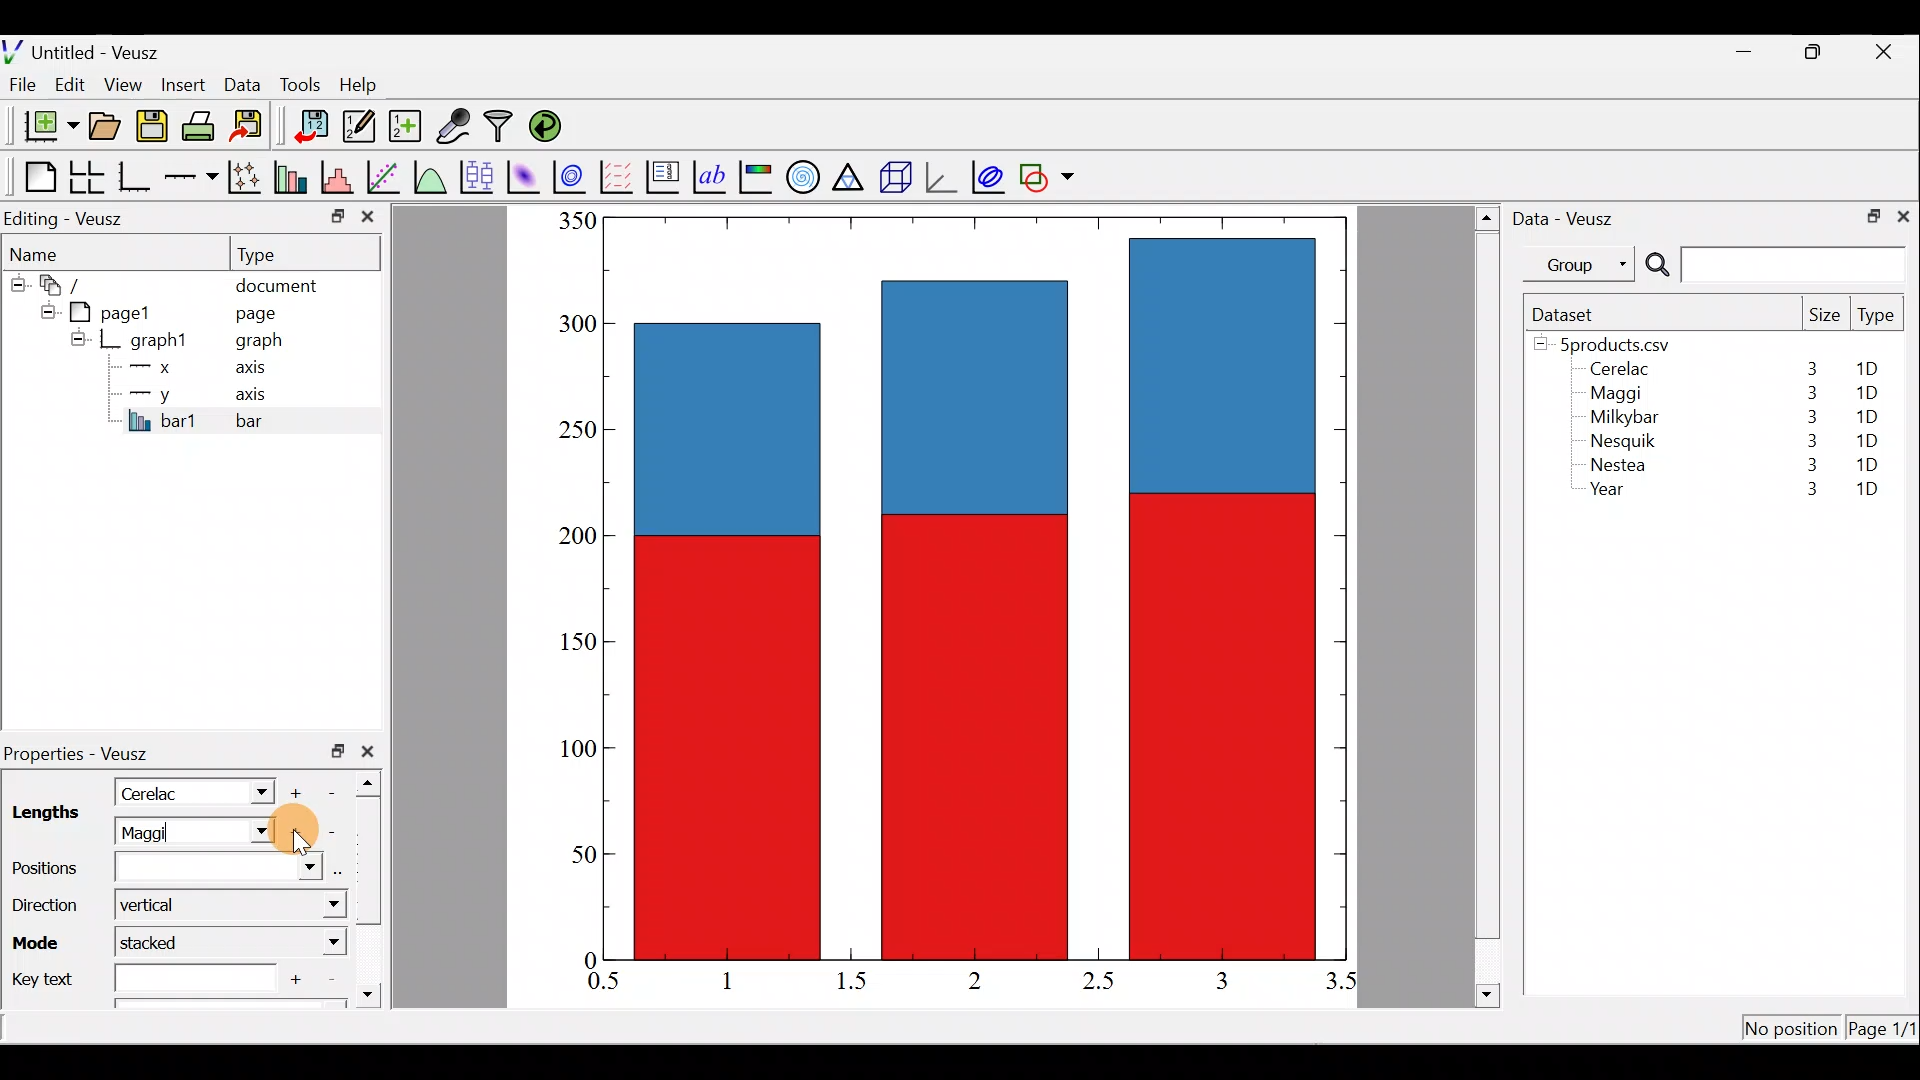  What do you see at coordinates (894, 177) in the screenshot?
I see `3d scene` at bounding box center [894, 177].